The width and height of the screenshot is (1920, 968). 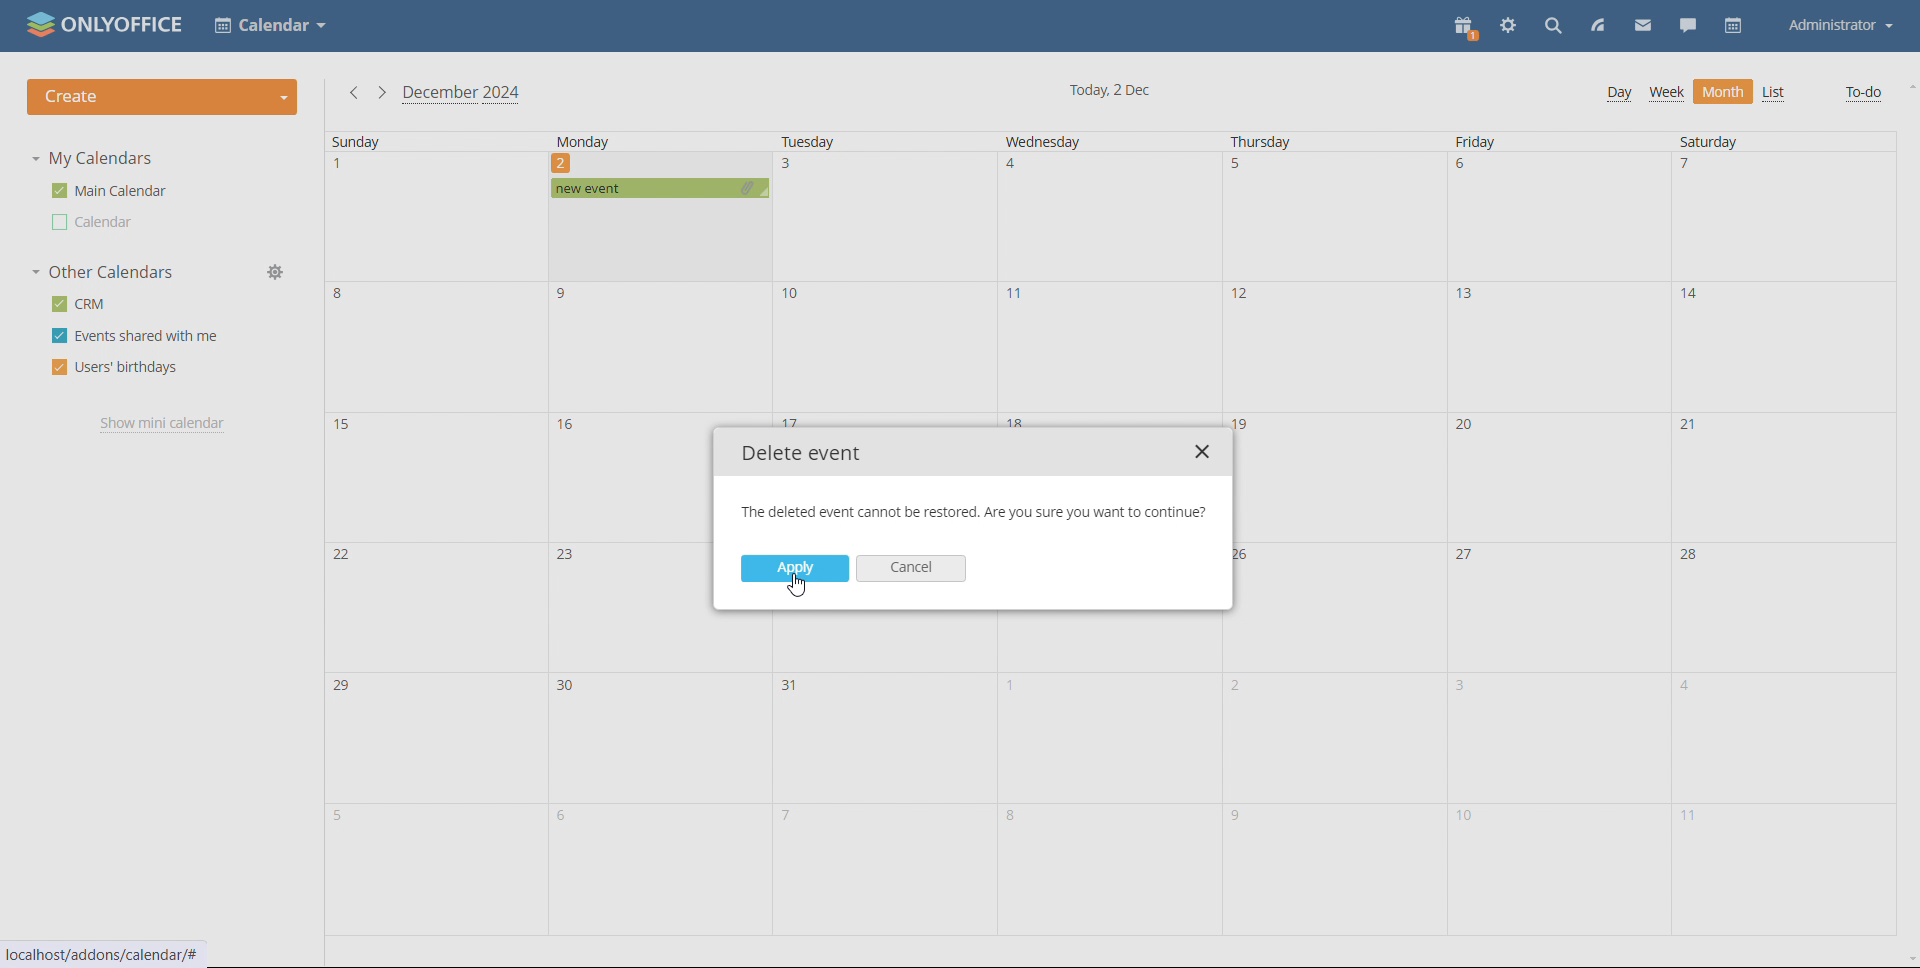 I want to click on 26, so click(x=1247, y=558).